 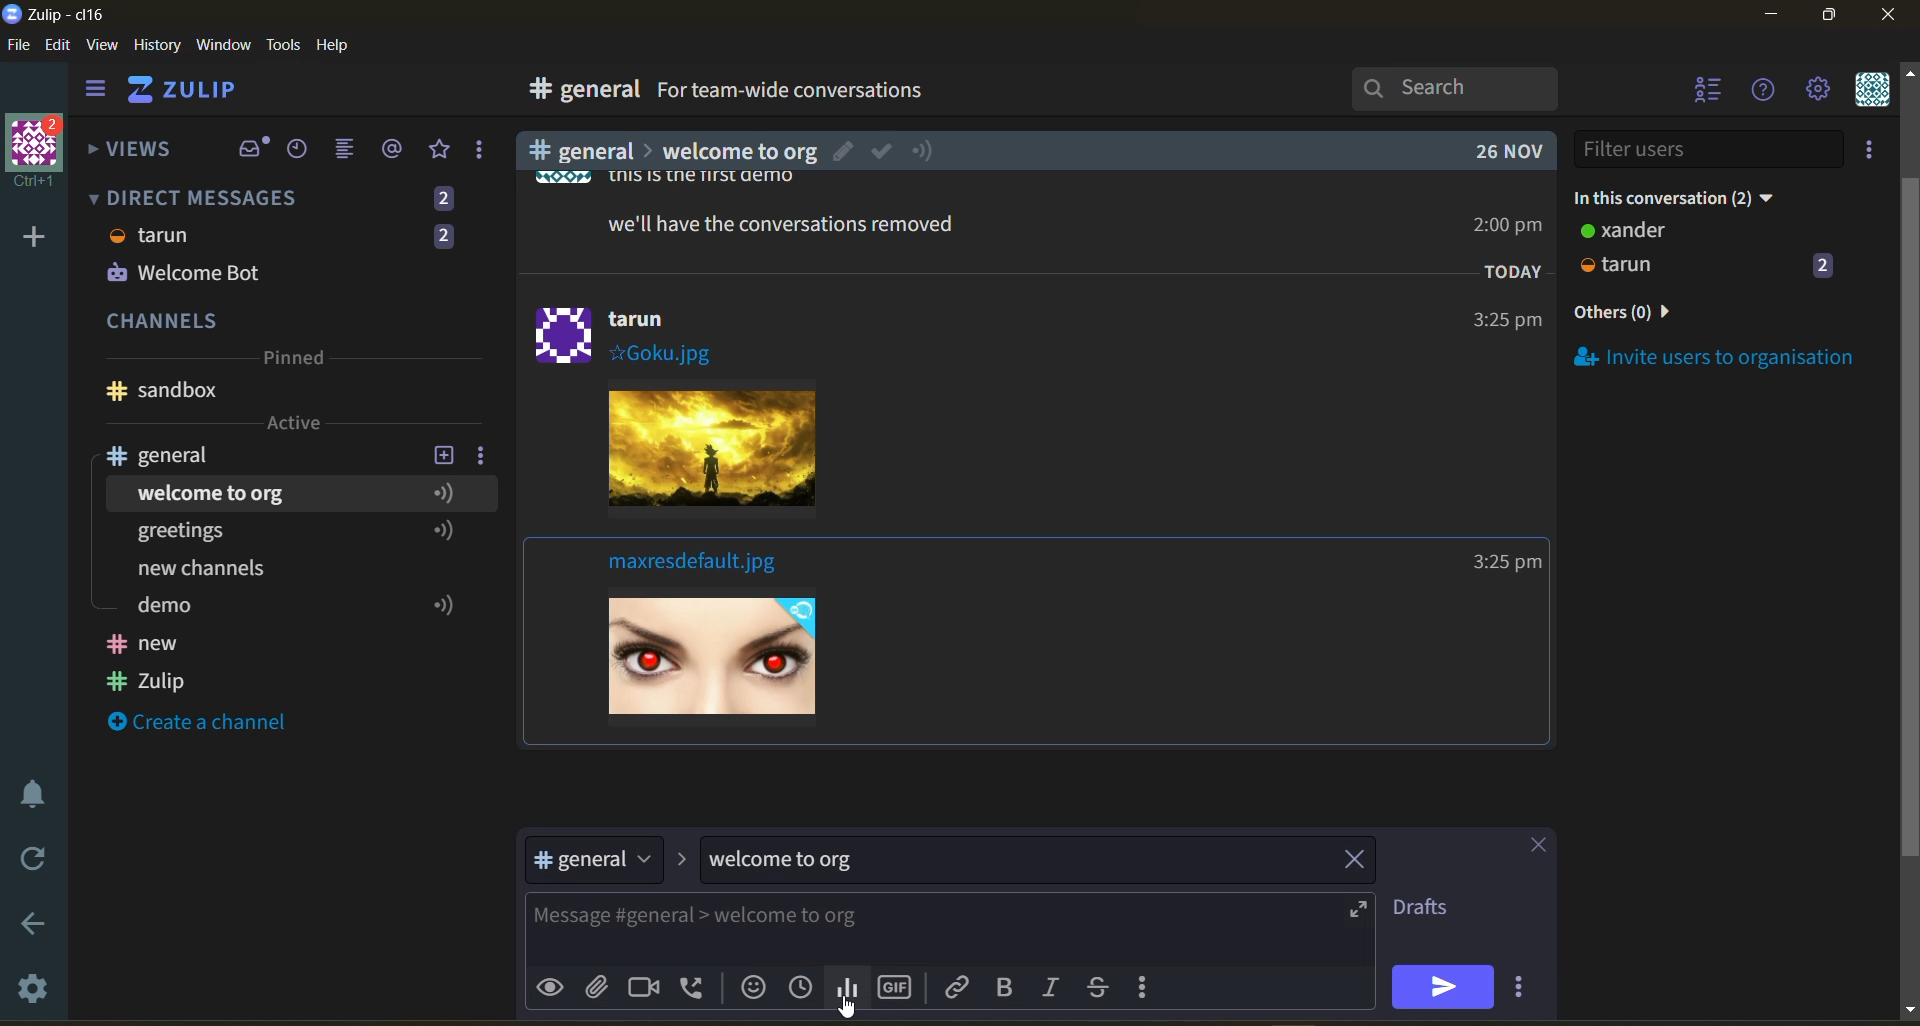 What do you see at coordinates (1502, 229) in the screenshot?
I see `` at bounding box center [1502, 229].